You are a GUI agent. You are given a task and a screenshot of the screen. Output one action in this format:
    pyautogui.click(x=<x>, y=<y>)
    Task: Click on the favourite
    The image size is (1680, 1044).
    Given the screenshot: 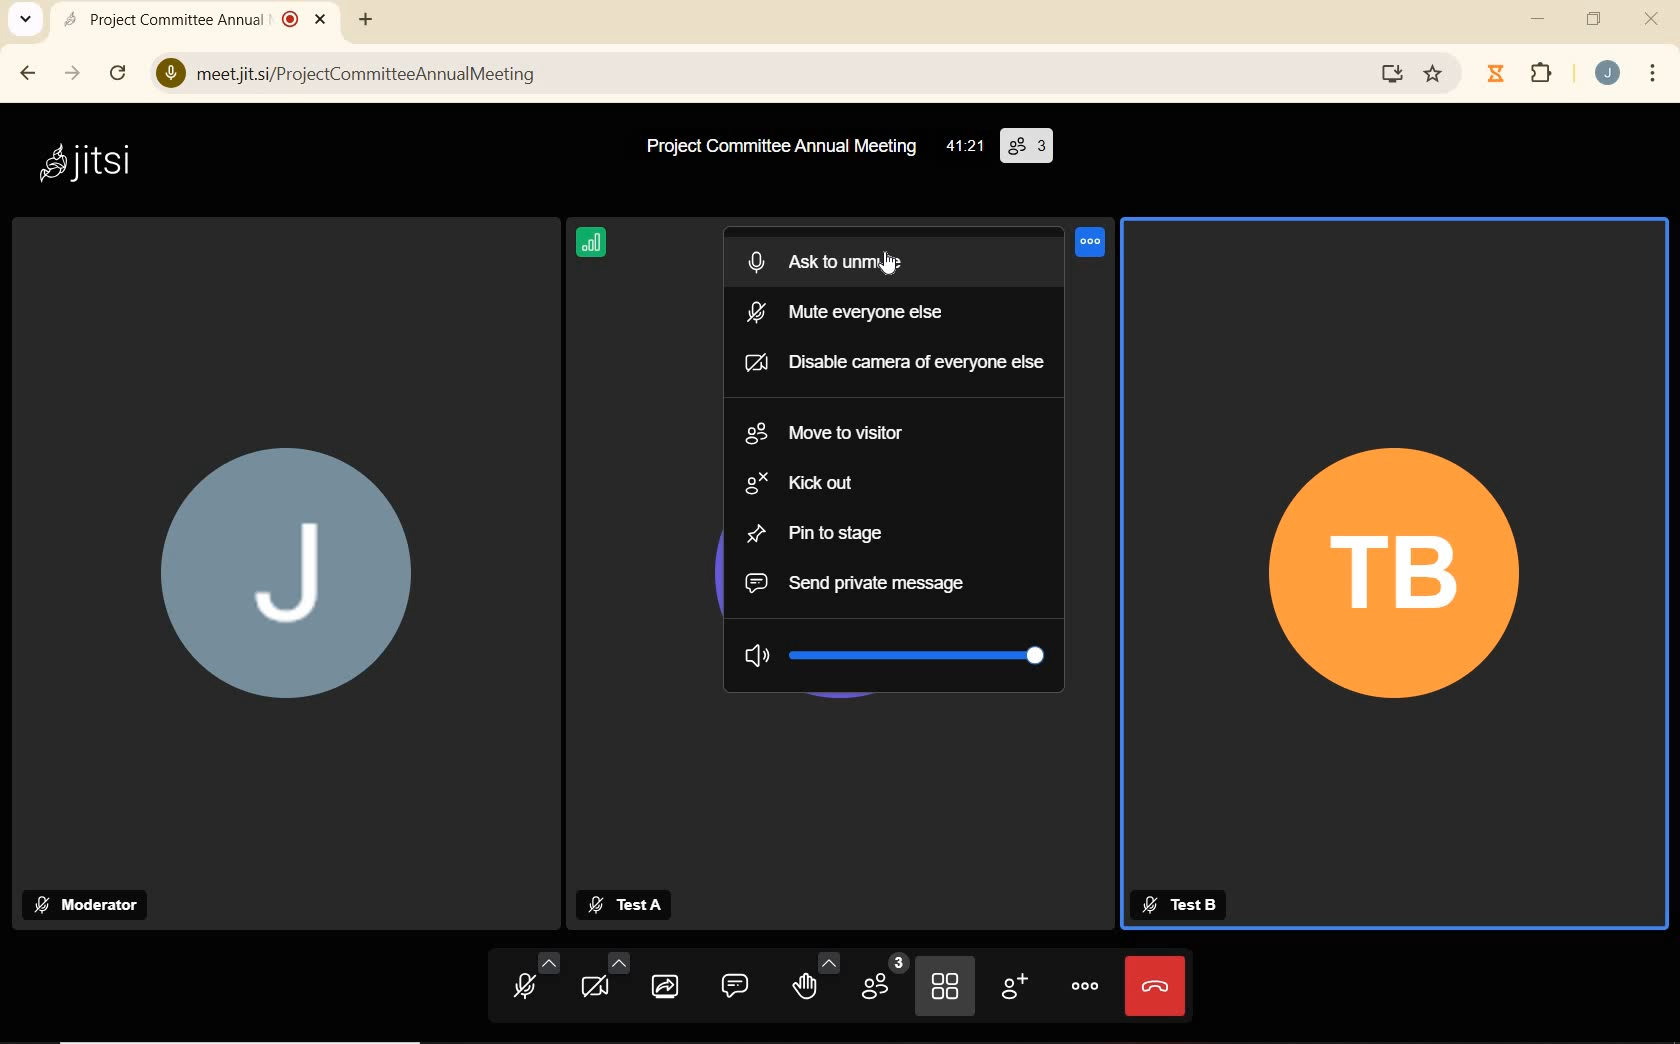 What is the action you would take?
    pyautogui.click(x=1435, y=77)
    